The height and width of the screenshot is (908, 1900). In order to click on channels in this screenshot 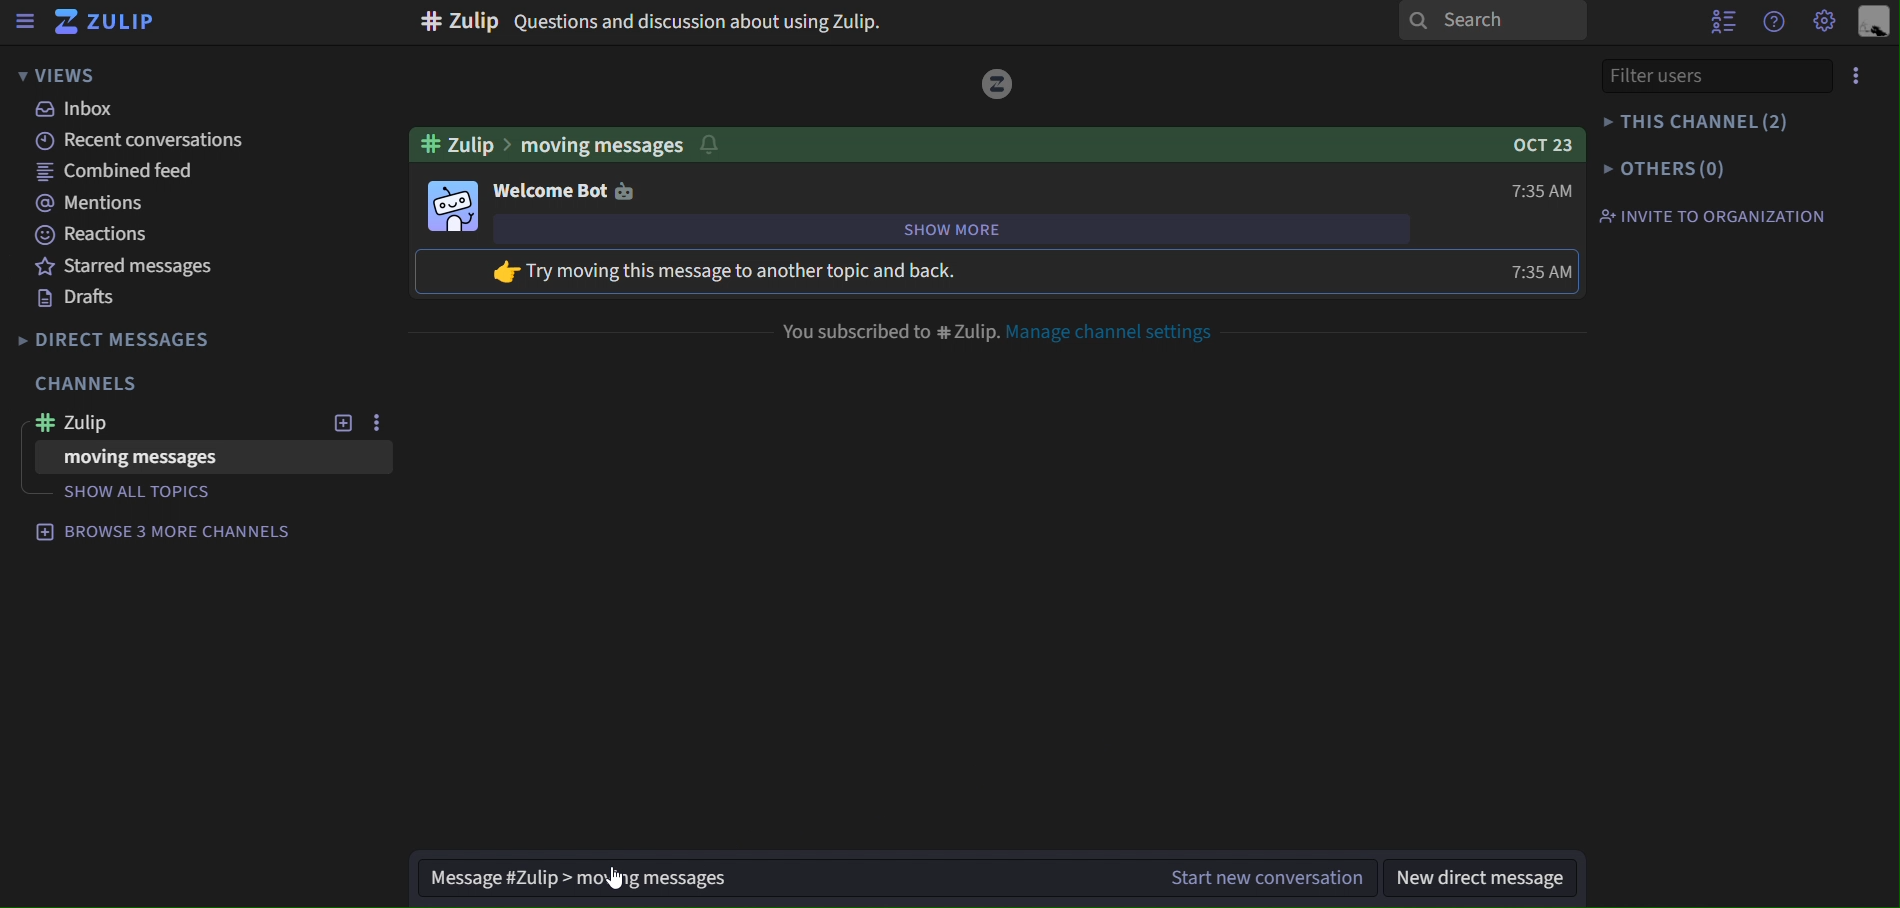, I will do `click(89, 385)`.